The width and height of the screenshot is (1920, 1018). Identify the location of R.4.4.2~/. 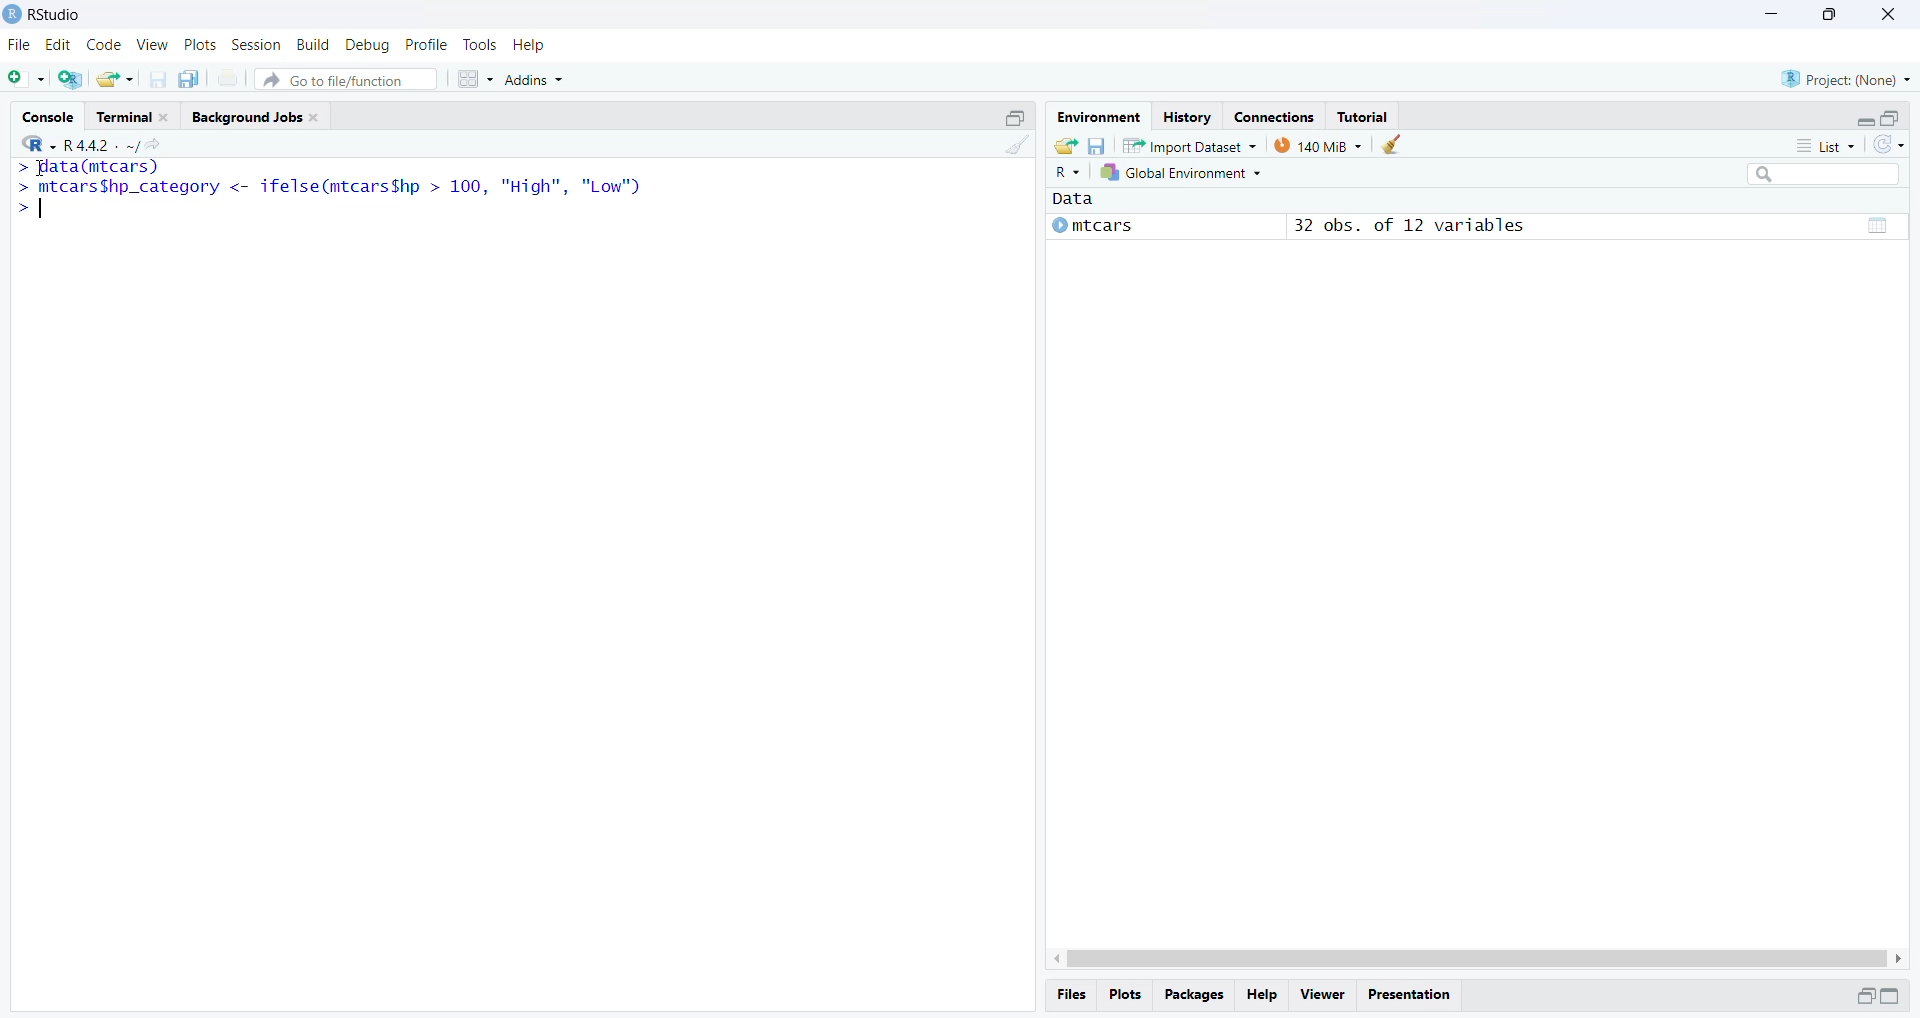
(94, 143).